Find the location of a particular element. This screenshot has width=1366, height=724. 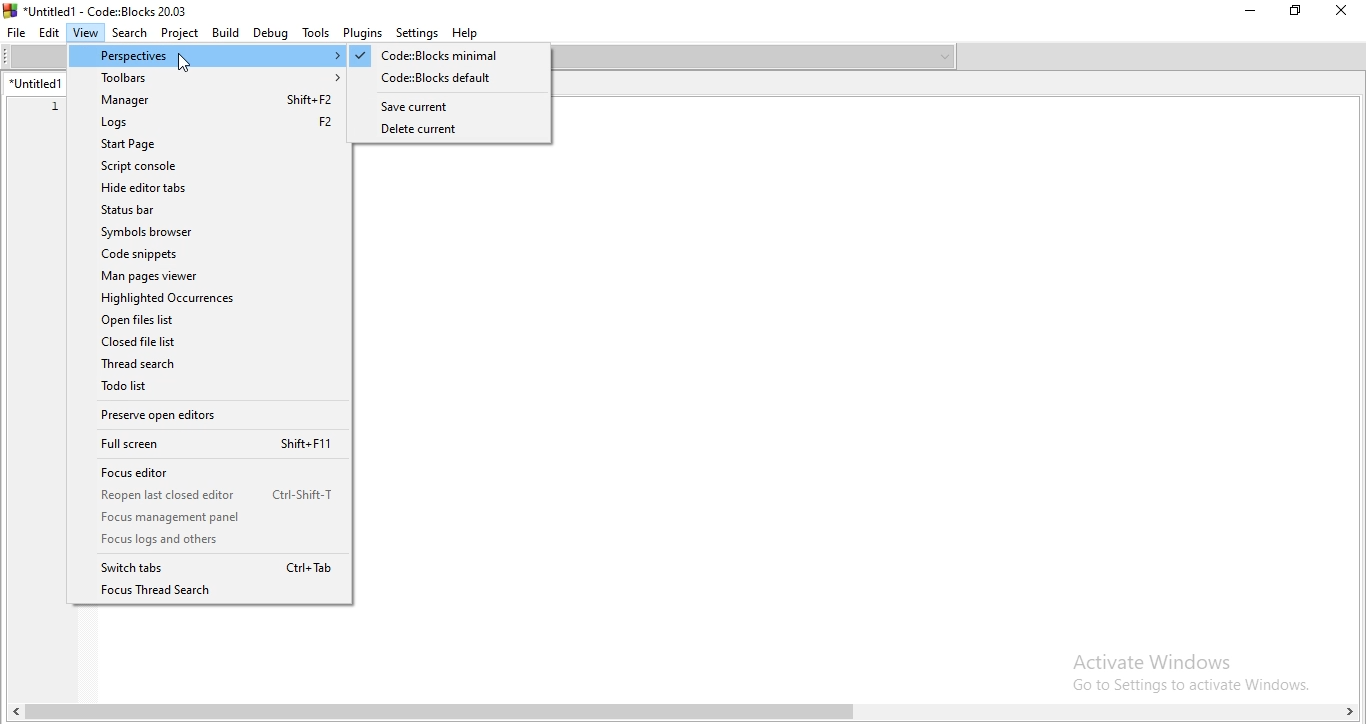

Code snippets is located at coordinates (209, 253).